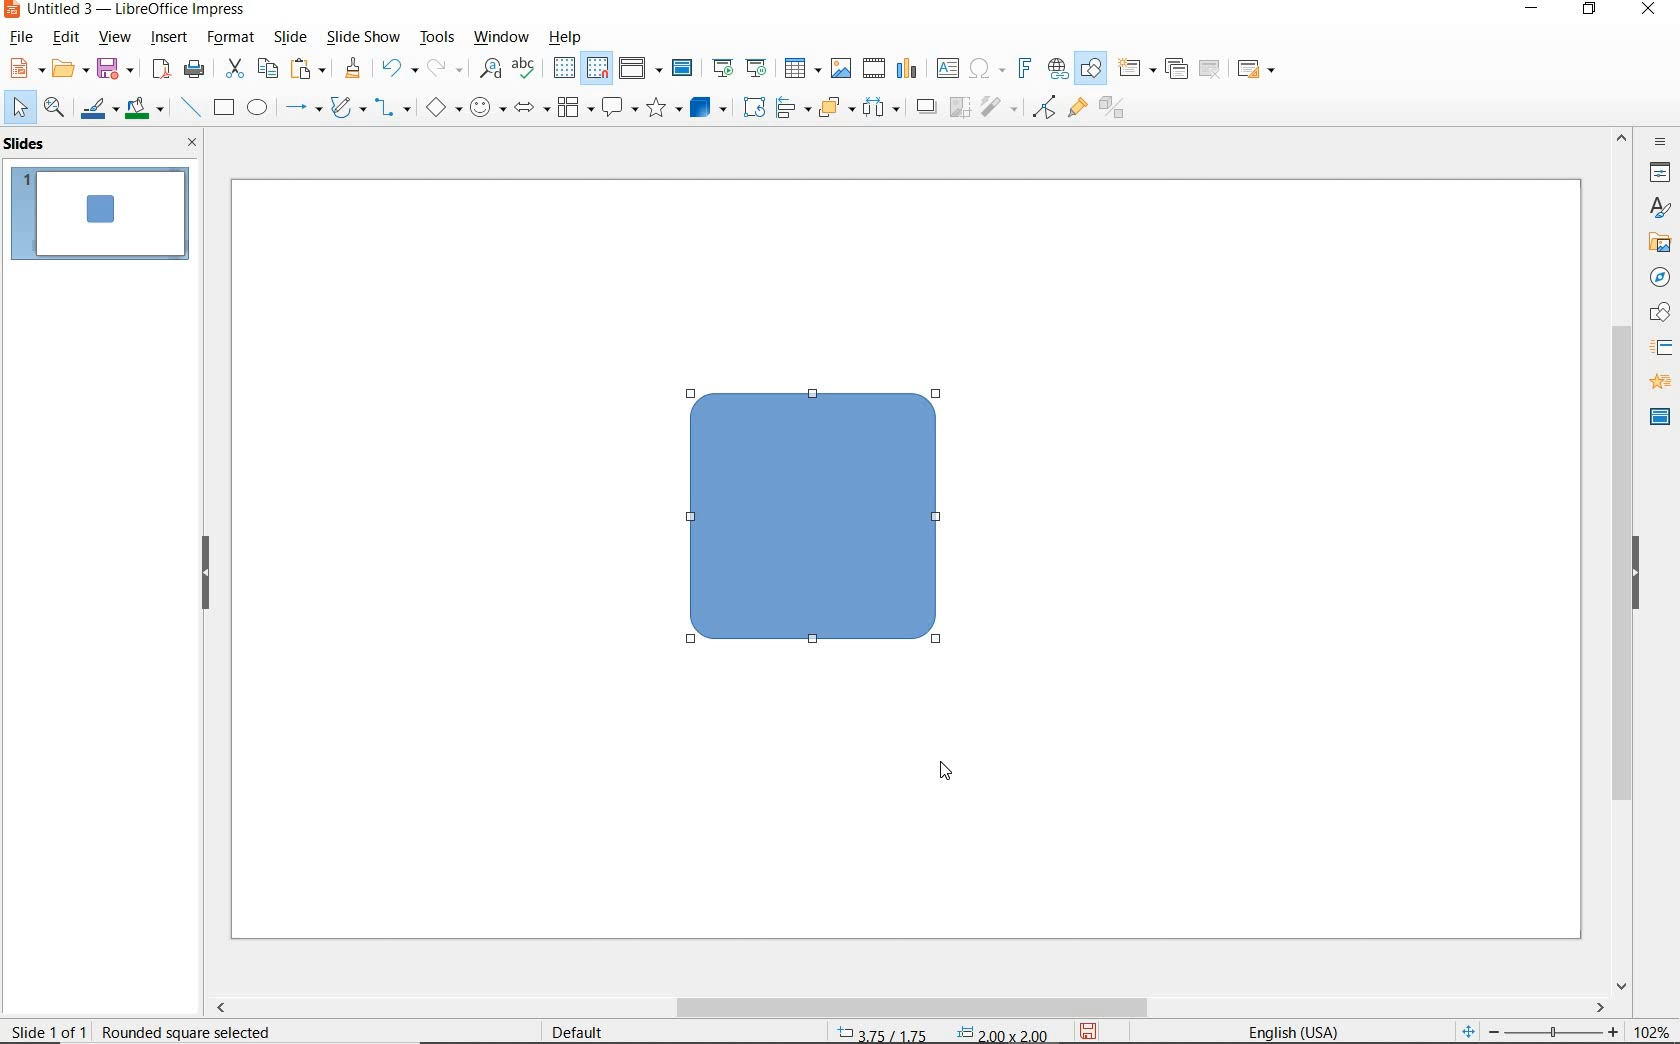  I want to click on start from first slide, so click(724, 65).